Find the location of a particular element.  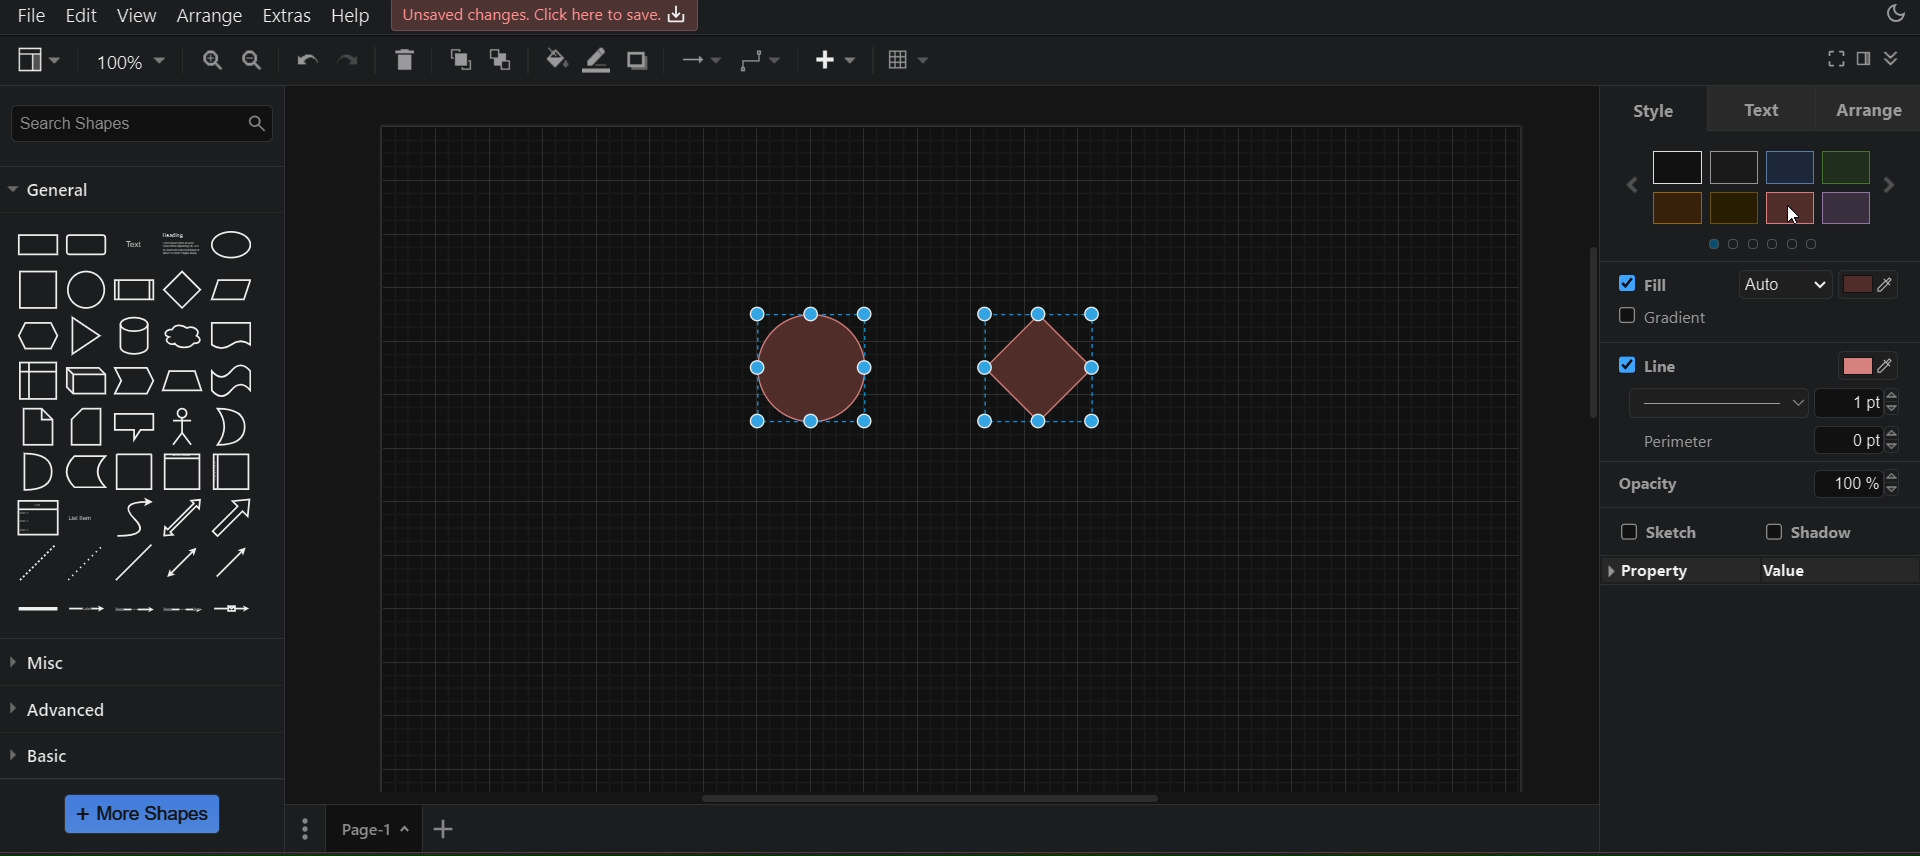

Document is located at coordinates (232, 336).